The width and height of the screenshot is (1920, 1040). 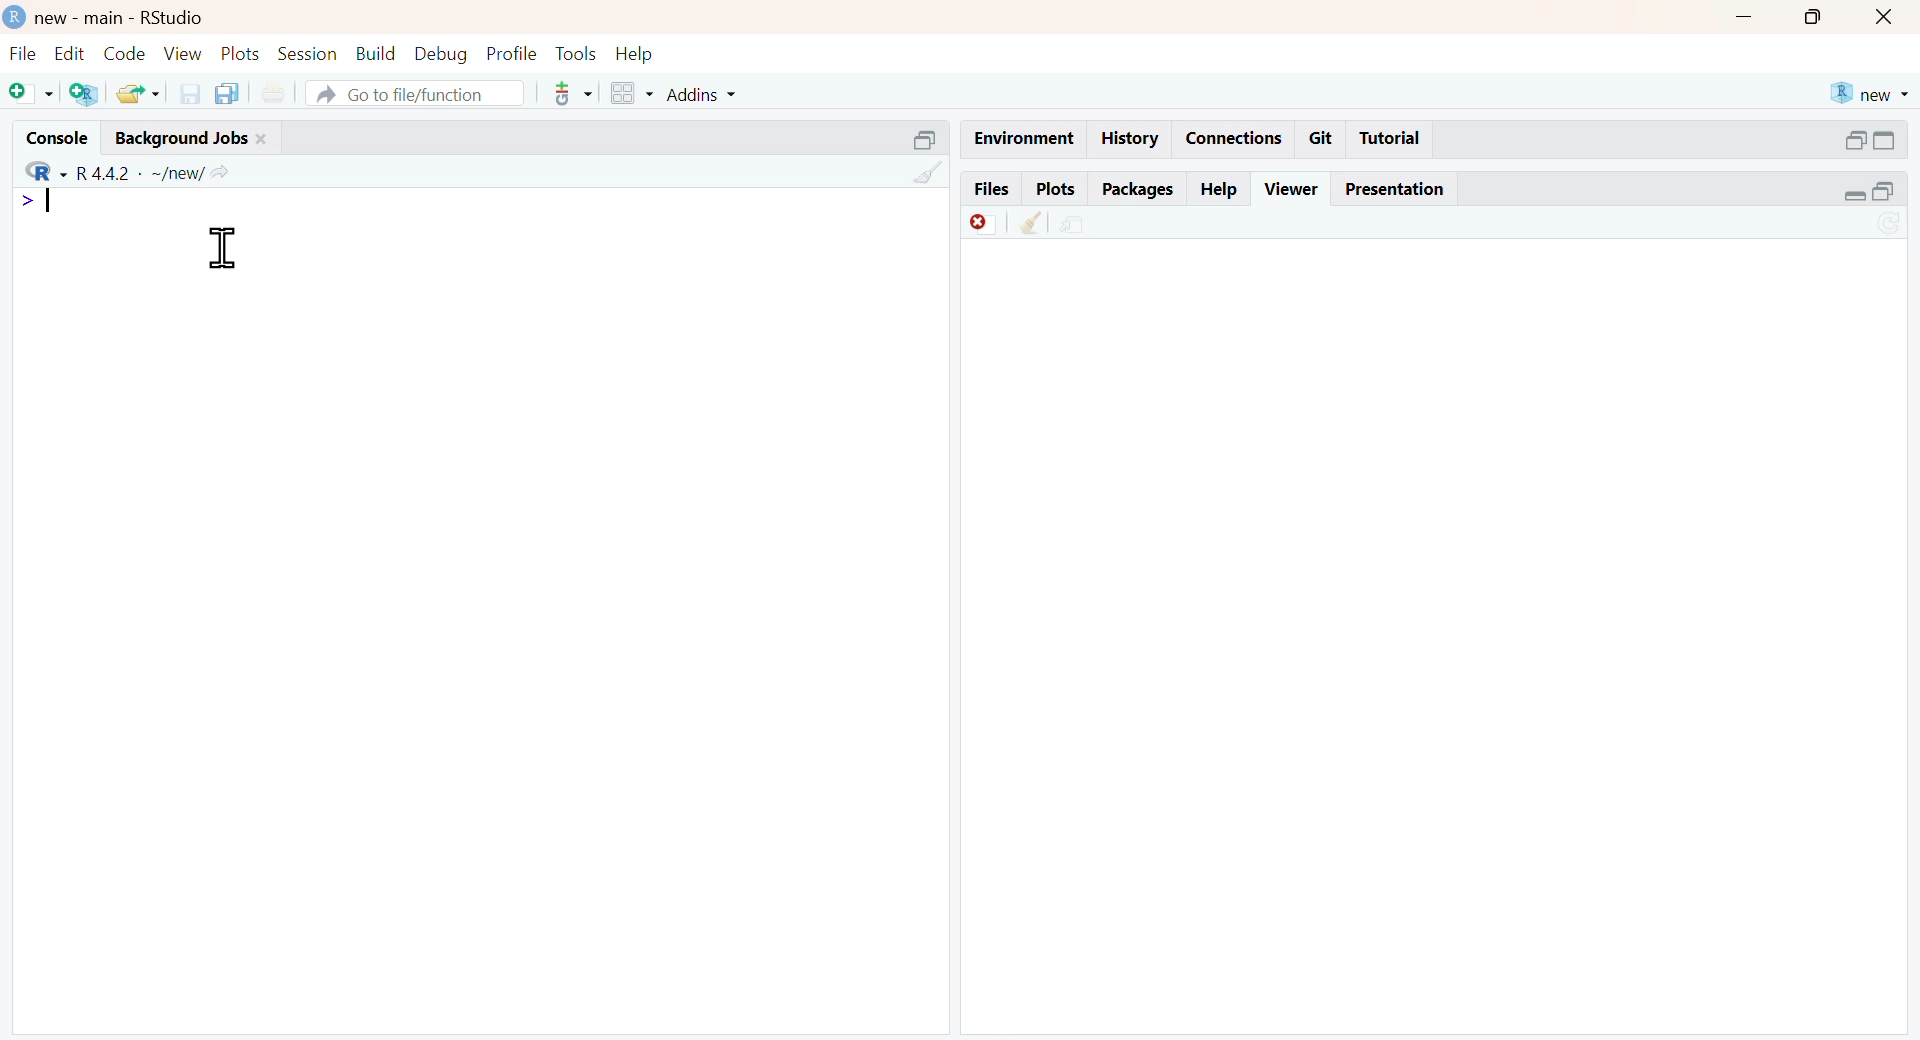 I want to click on enviornment, so click(x=1026, y=140).